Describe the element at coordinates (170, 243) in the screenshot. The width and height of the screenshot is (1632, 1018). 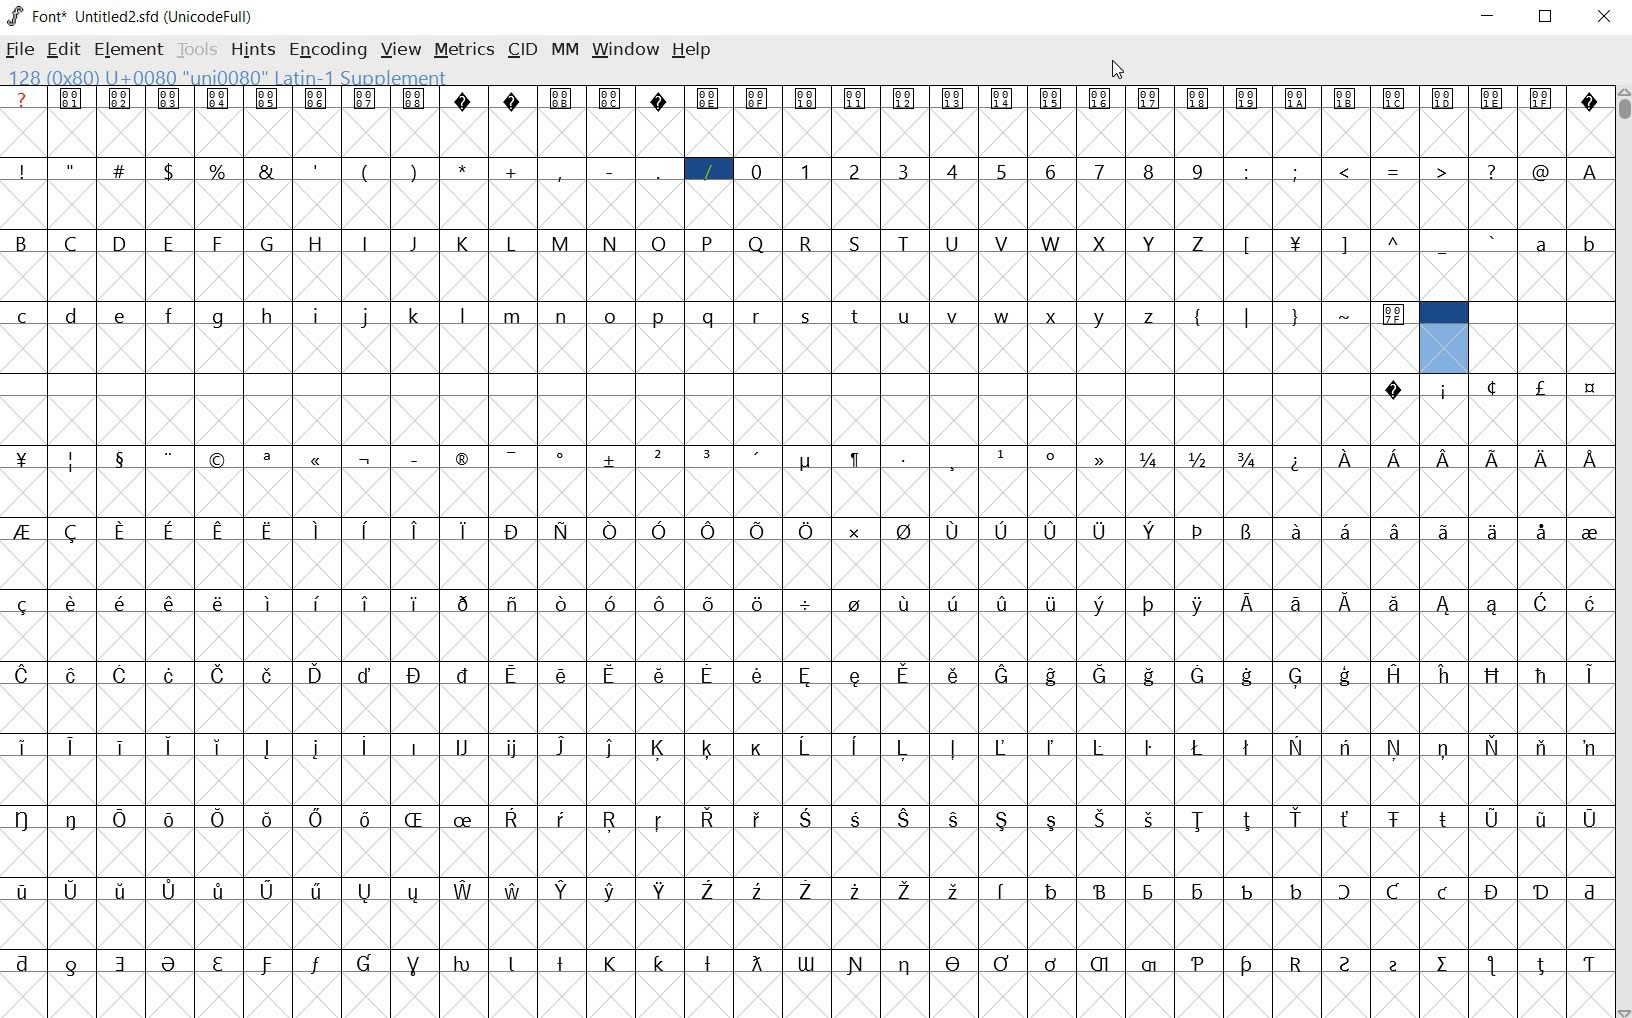
I see `E` at that location.